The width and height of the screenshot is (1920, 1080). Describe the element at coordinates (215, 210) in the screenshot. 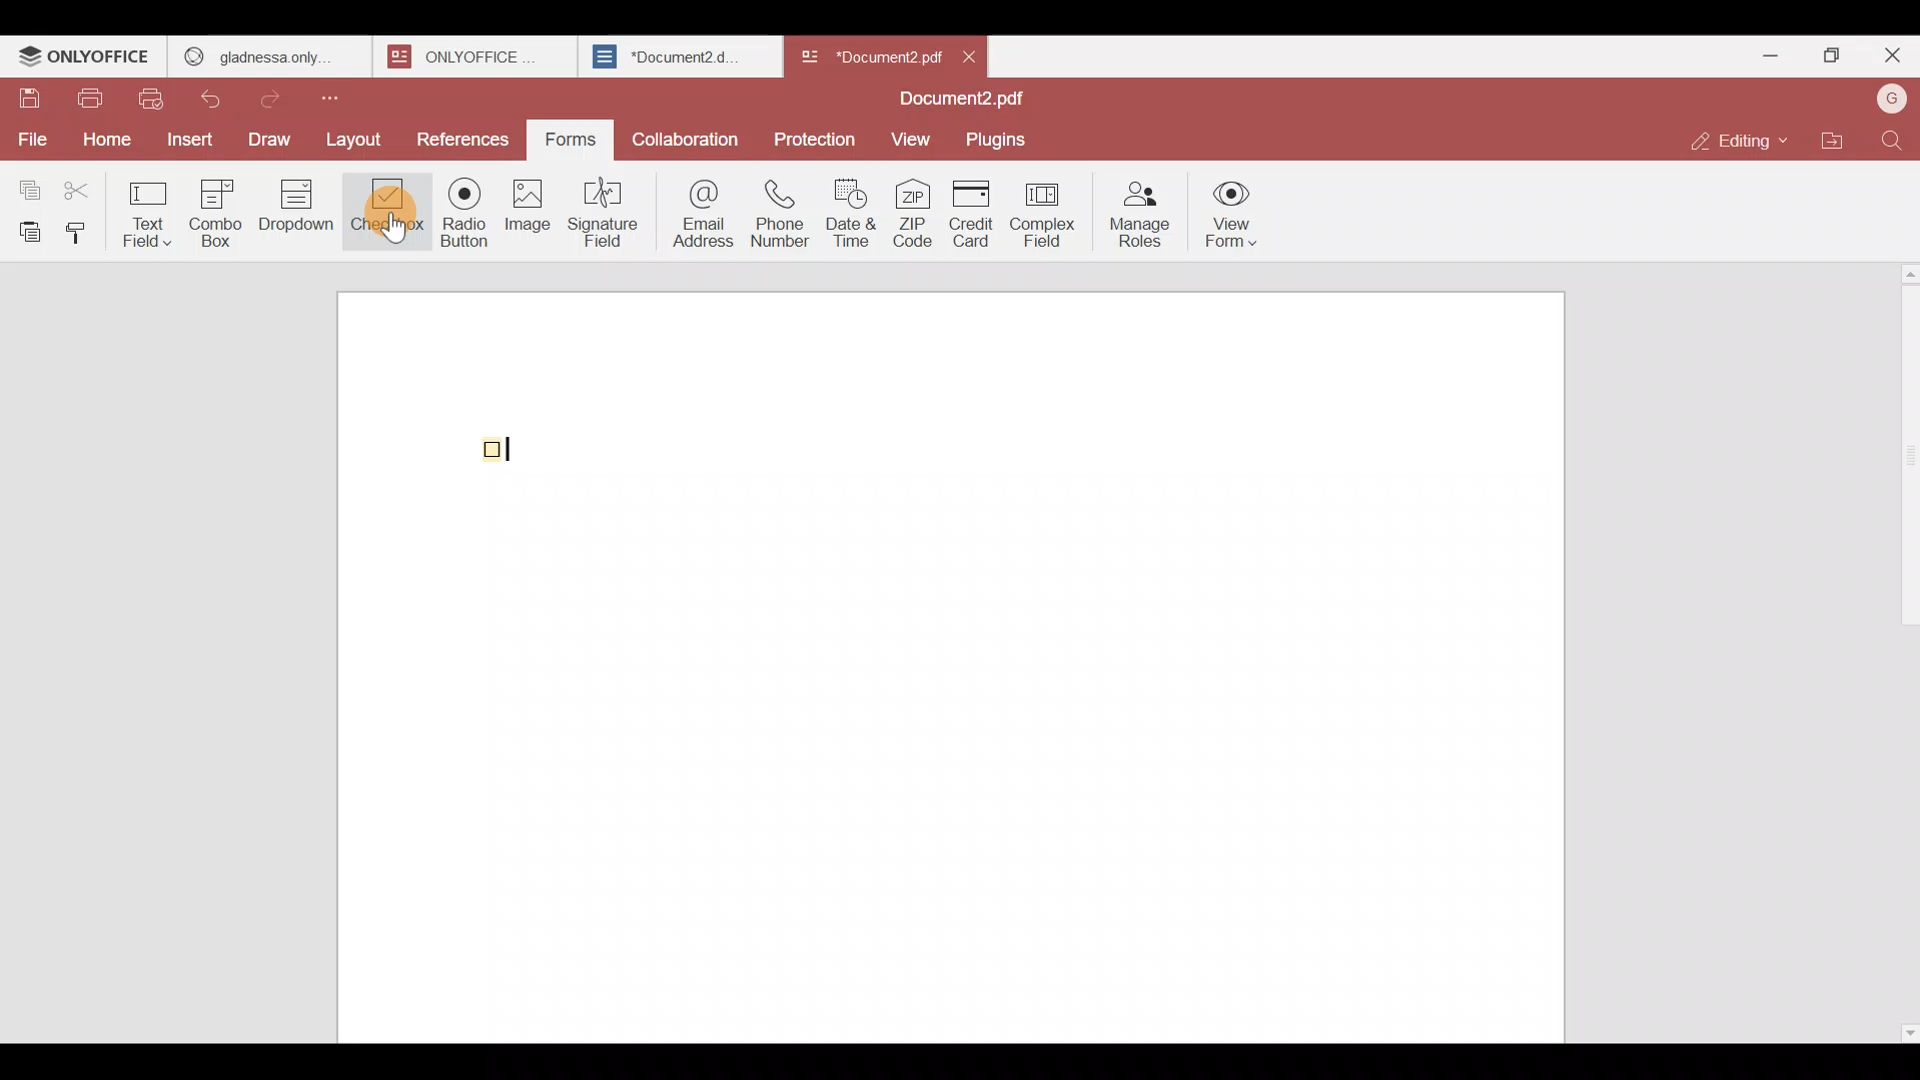

I see `Combo box` at that location.